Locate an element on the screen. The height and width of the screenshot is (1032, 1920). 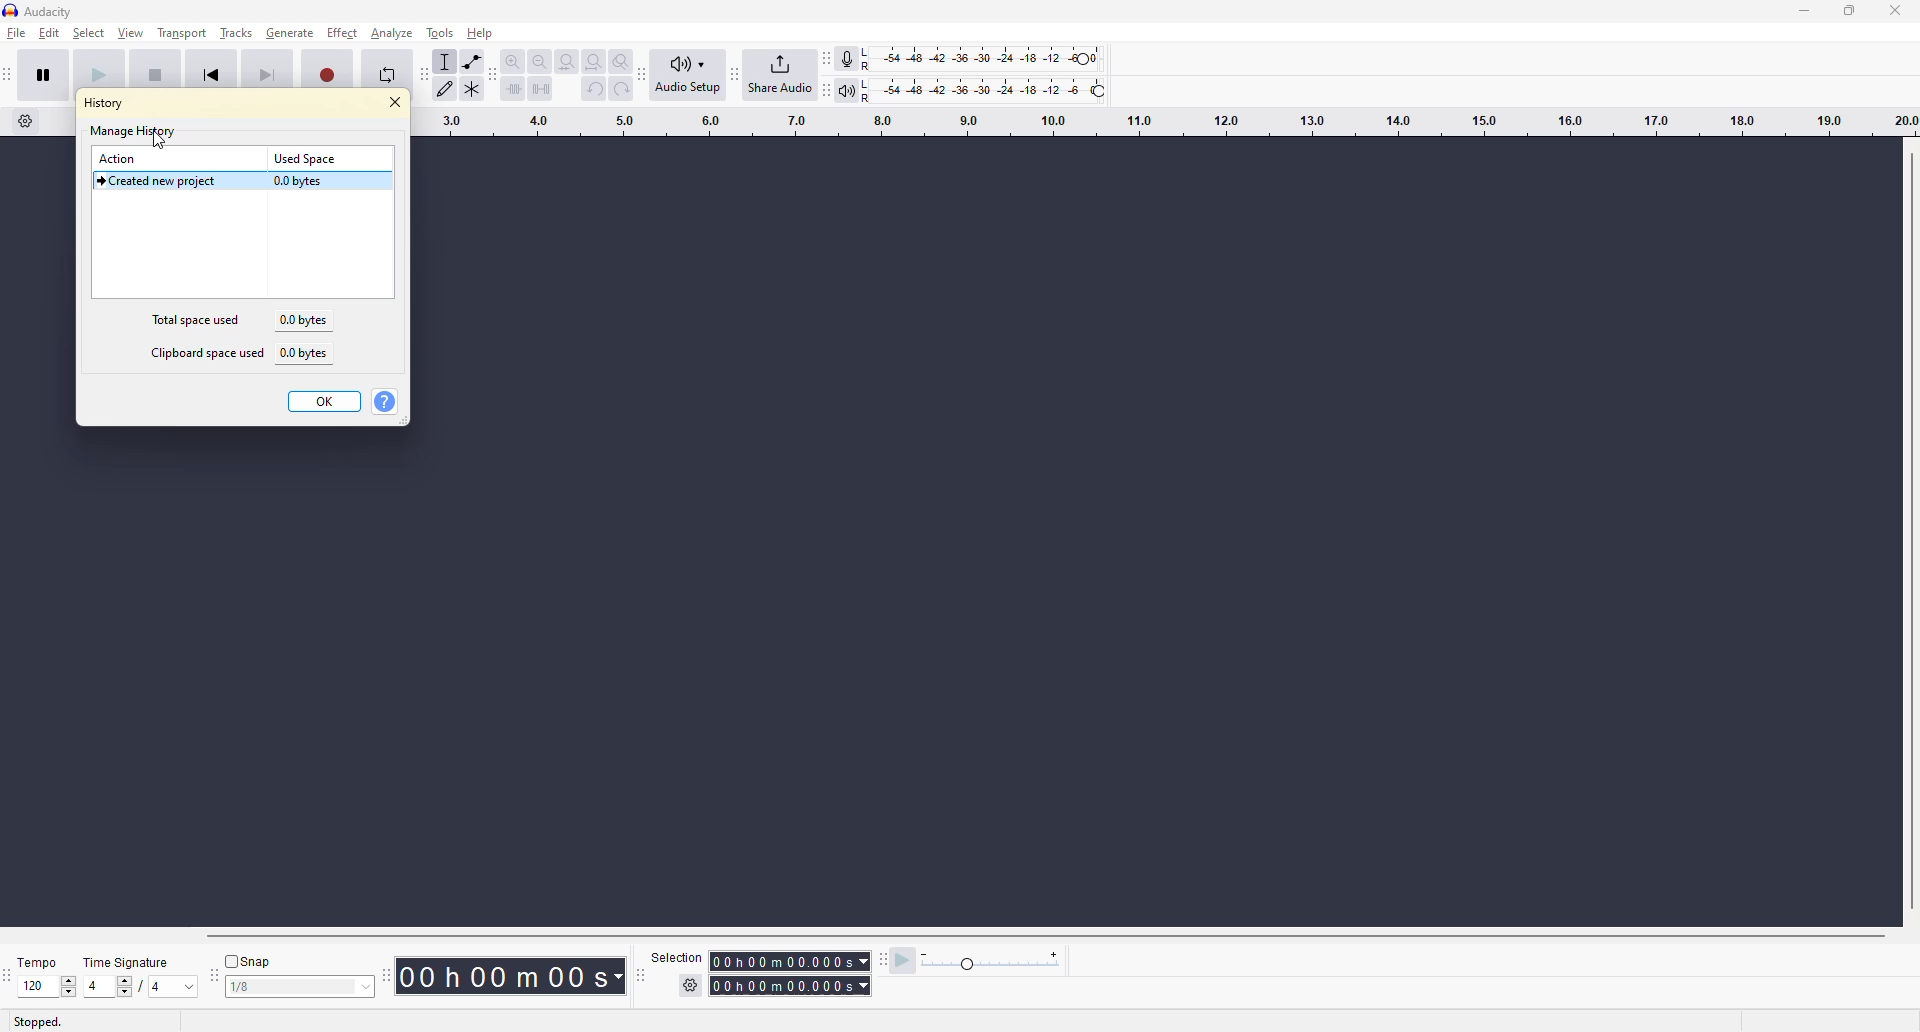
playback levels is located at coordinates (1008, 88).